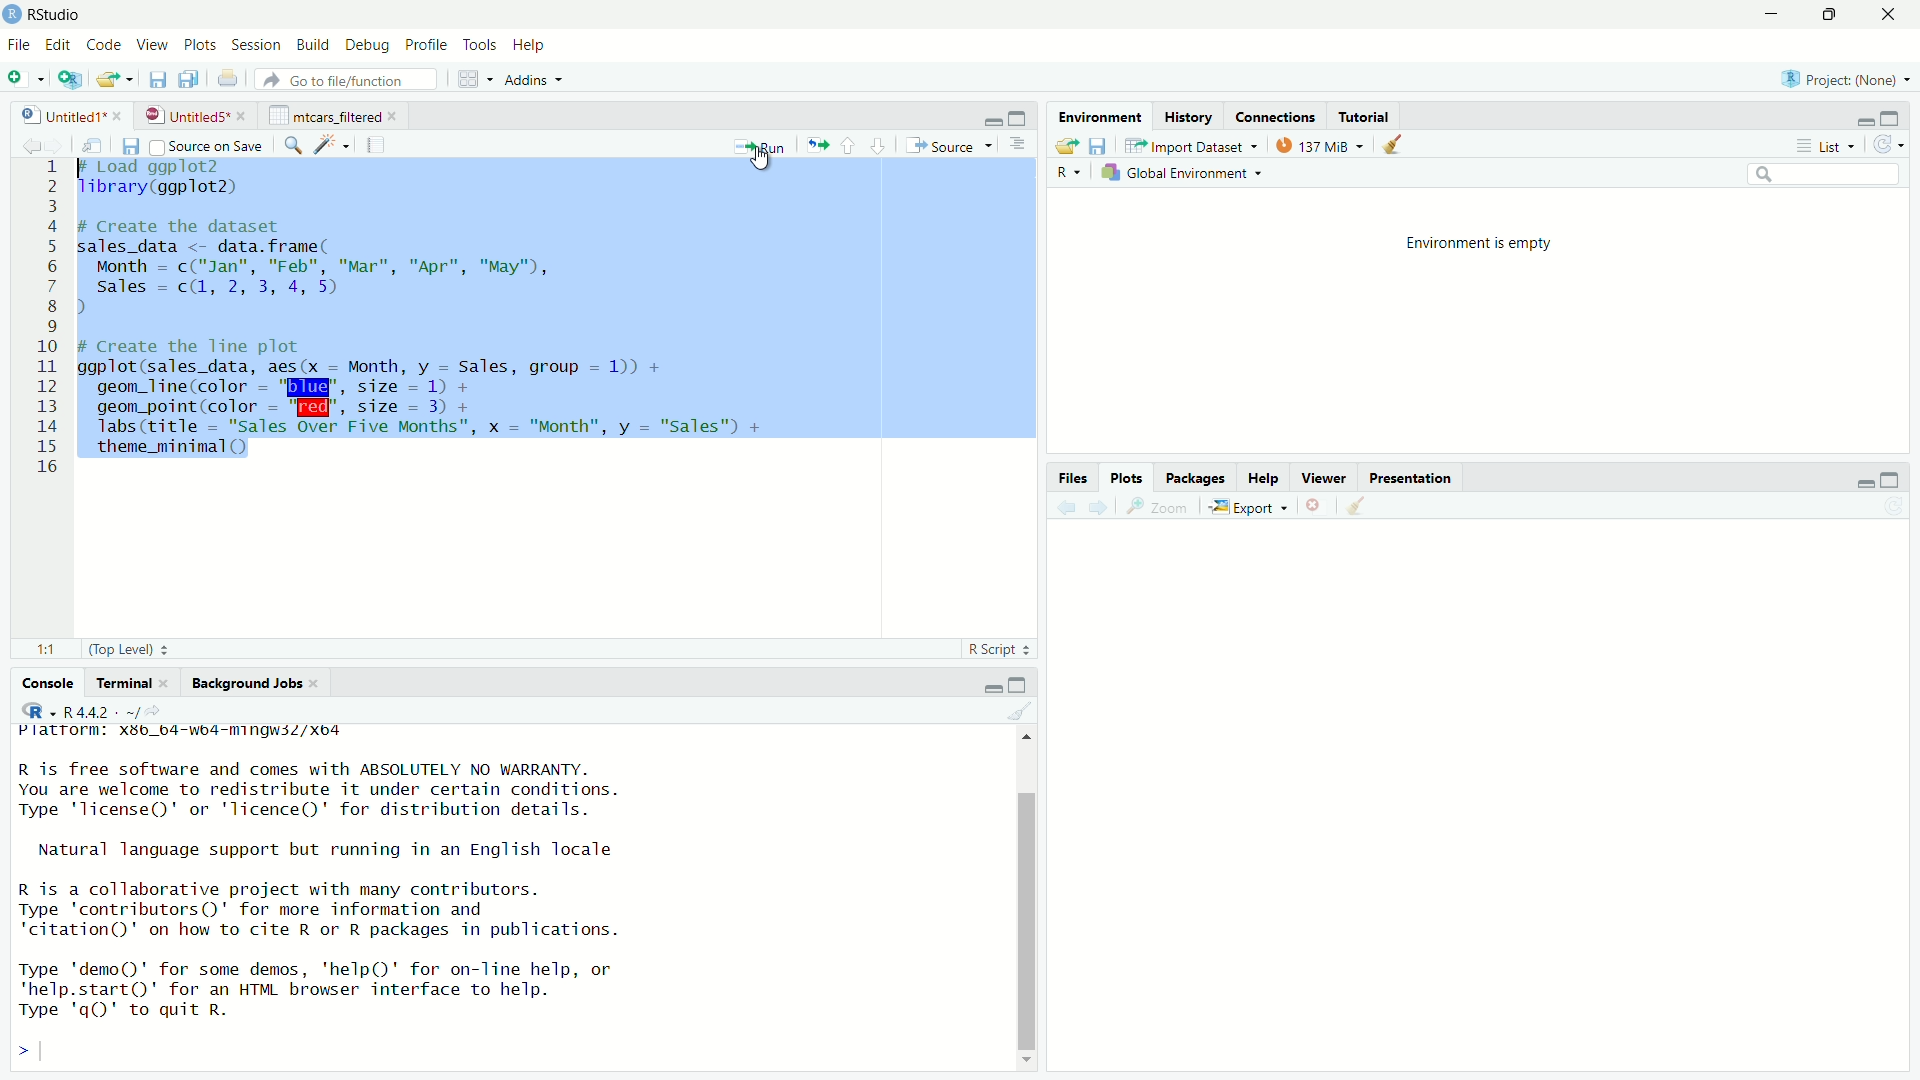 The image size is (1920, 1080). What do you see at coordinates (1863, 483) in the screenshot?
I see `minimize` at bounding box center [1863, 483].